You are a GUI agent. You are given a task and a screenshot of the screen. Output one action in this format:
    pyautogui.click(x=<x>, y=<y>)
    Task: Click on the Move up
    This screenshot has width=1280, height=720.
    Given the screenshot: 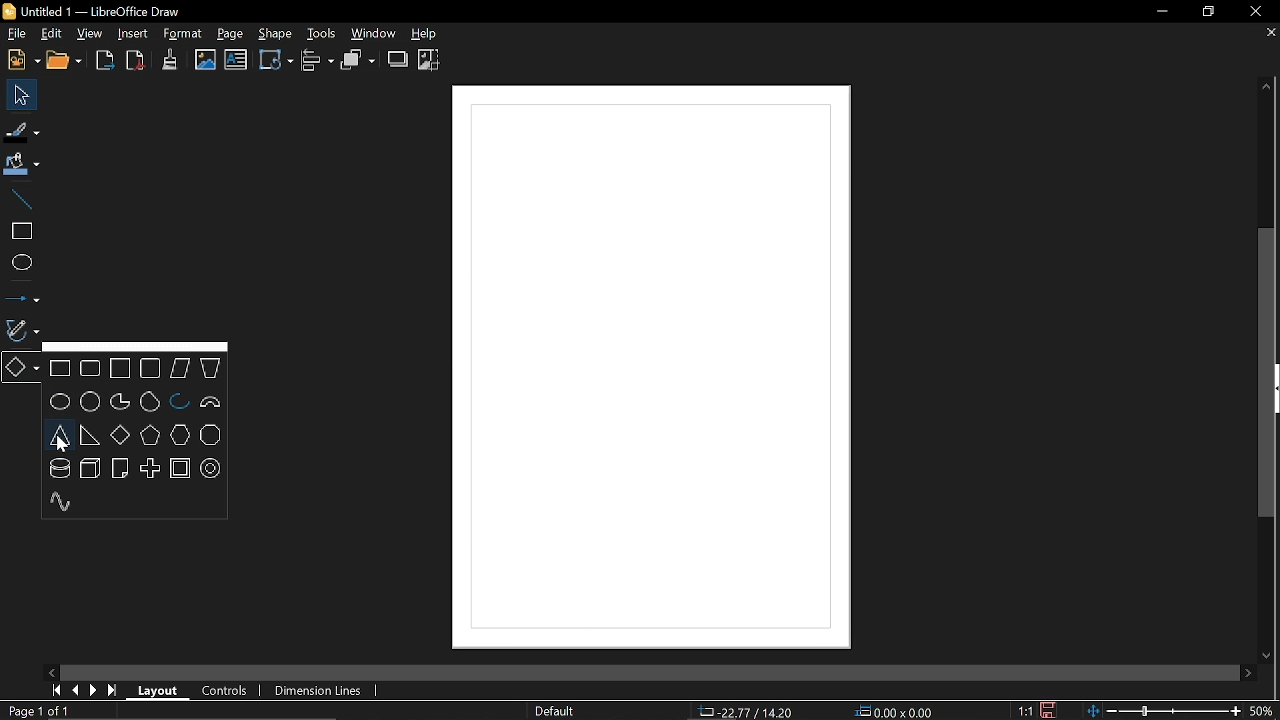 What is the action you would take?
    pyautogui.click(x=1267, y=86)
    